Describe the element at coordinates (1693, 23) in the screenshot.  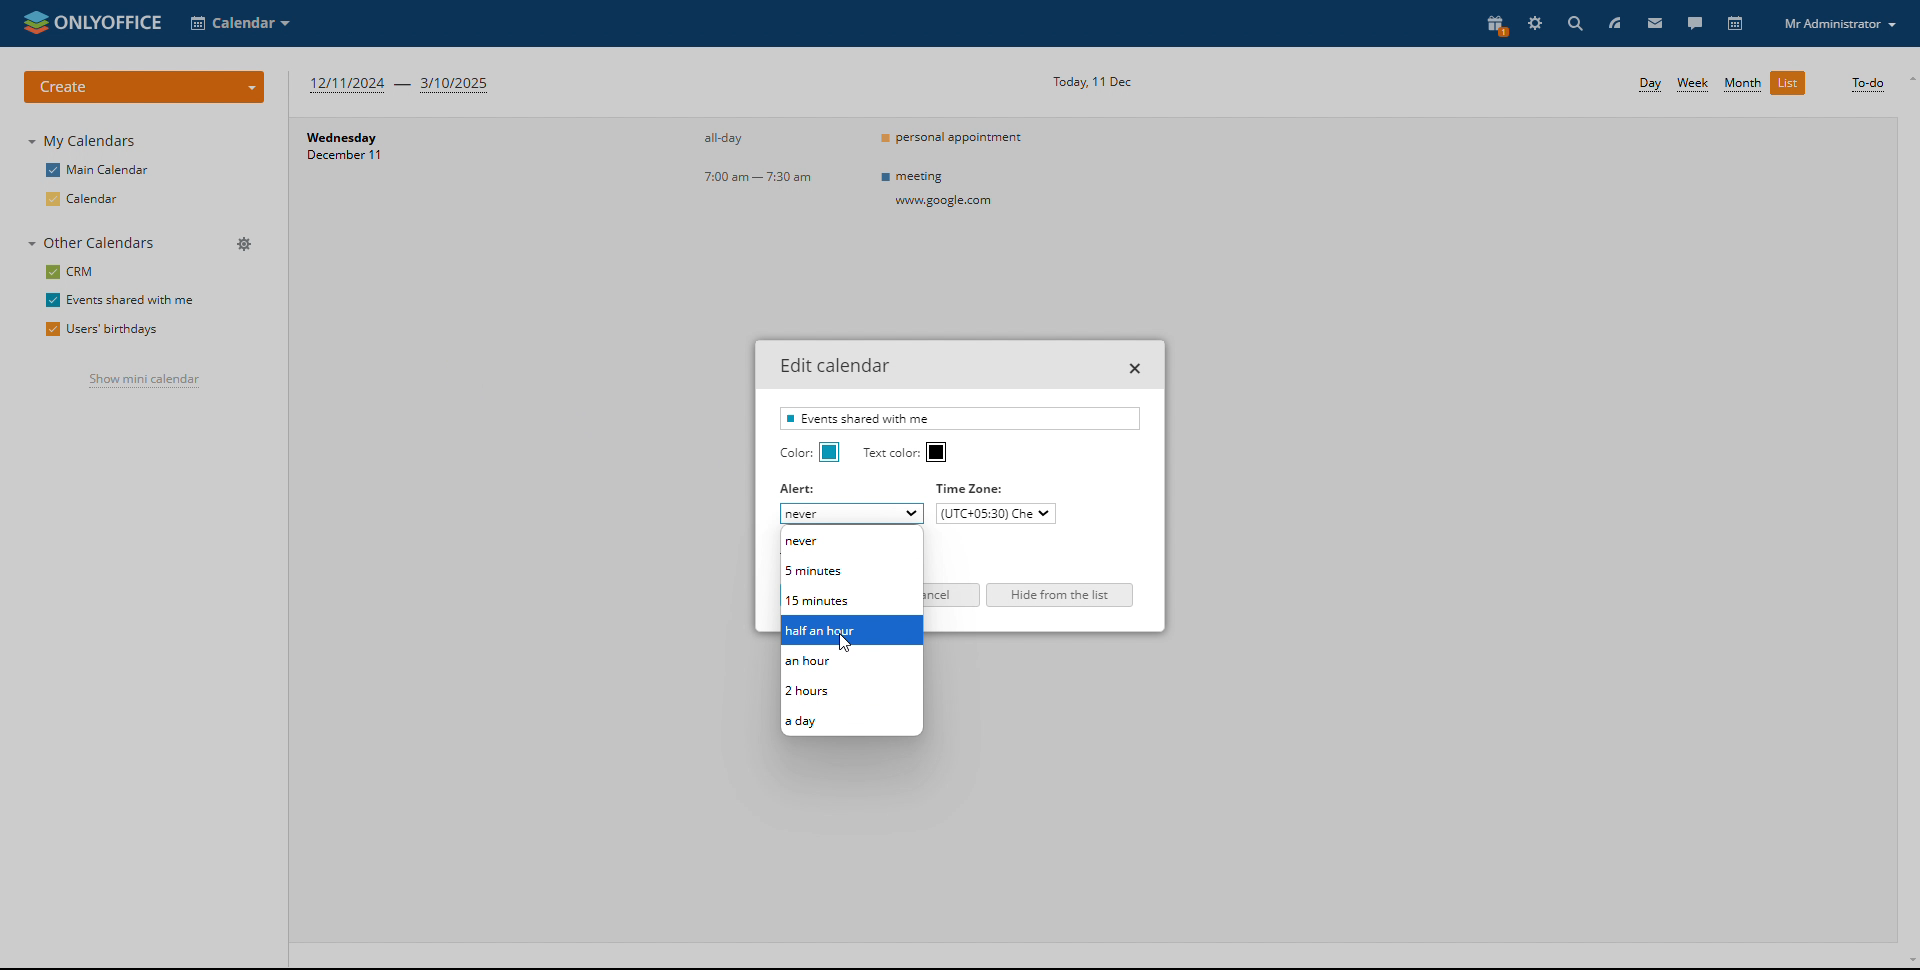
I see `talk` at that location.